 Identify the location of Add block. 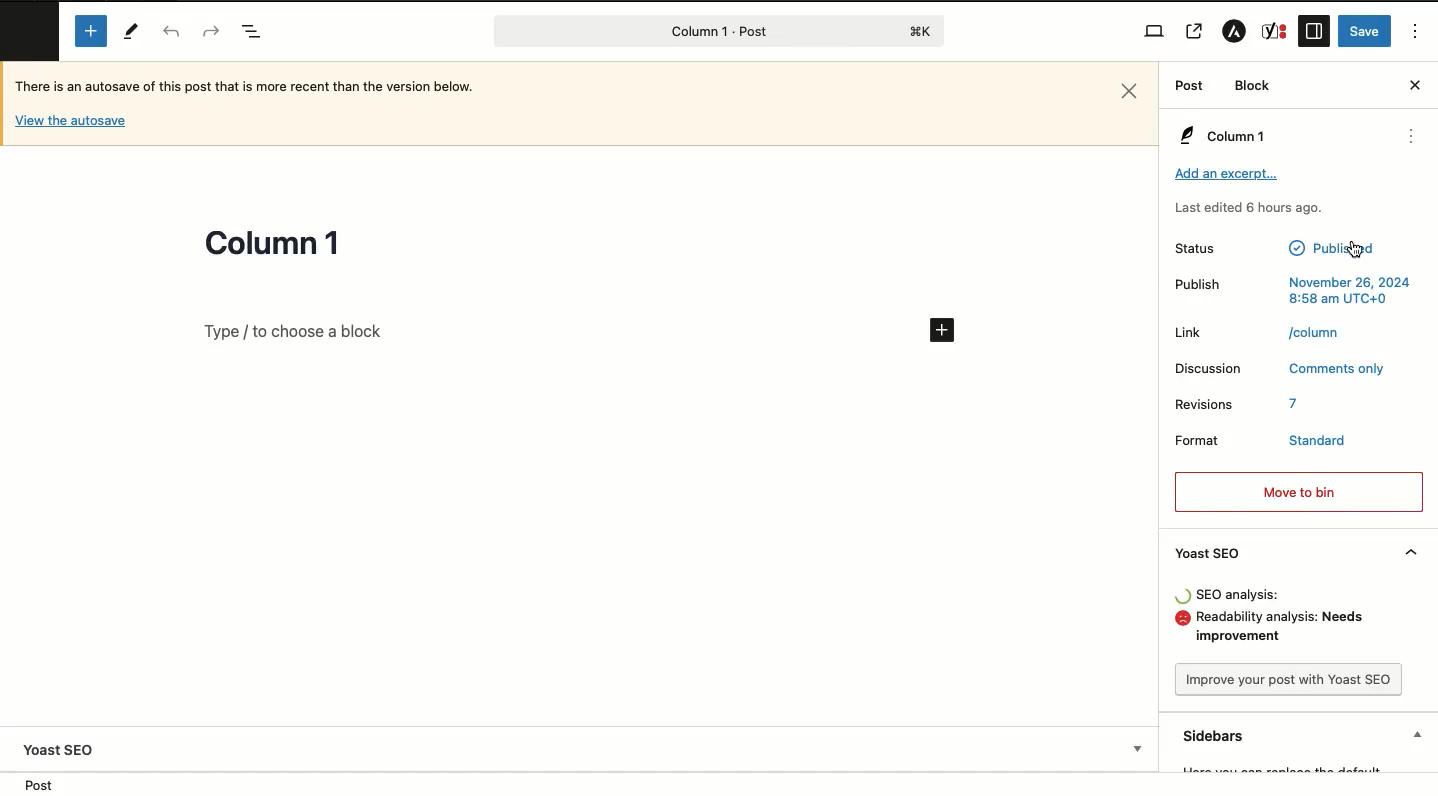
(545, 331).